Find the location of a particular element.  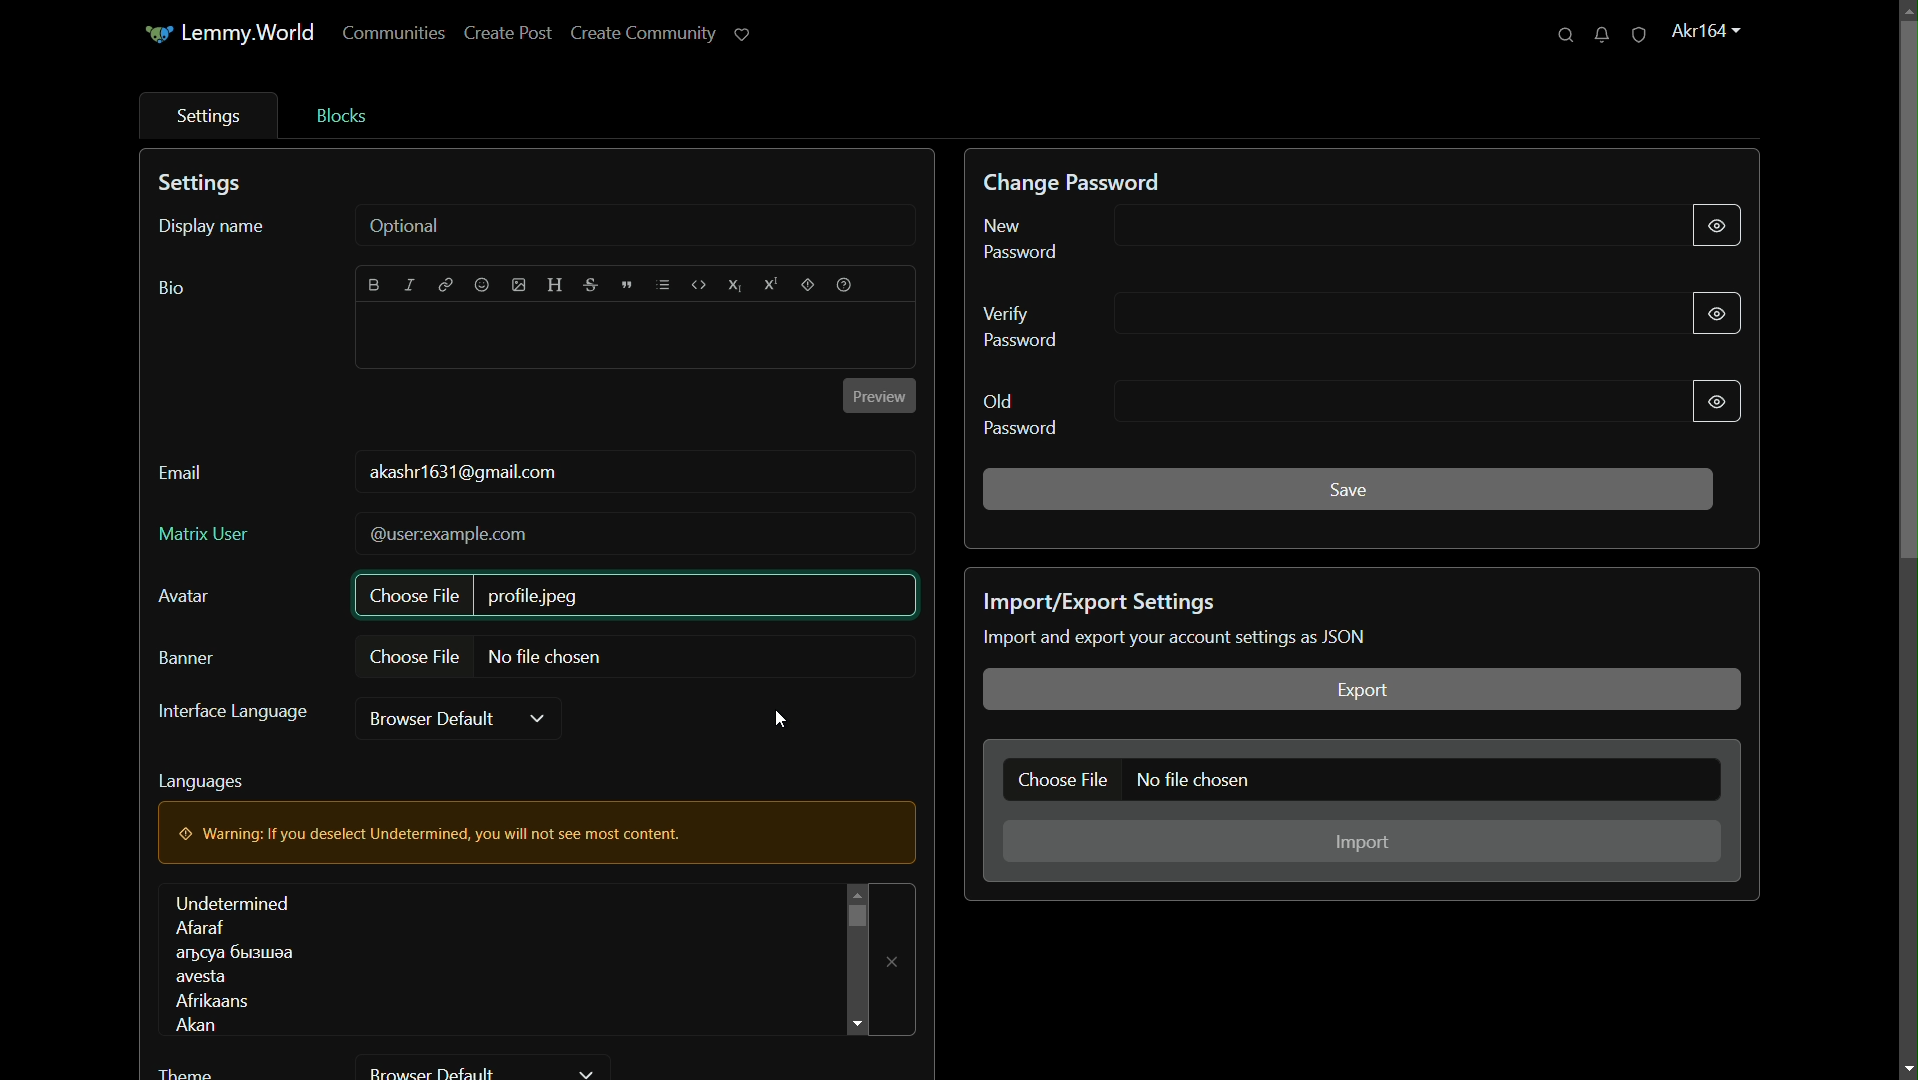

profile.jpeg is located at coordinates (537, 597).